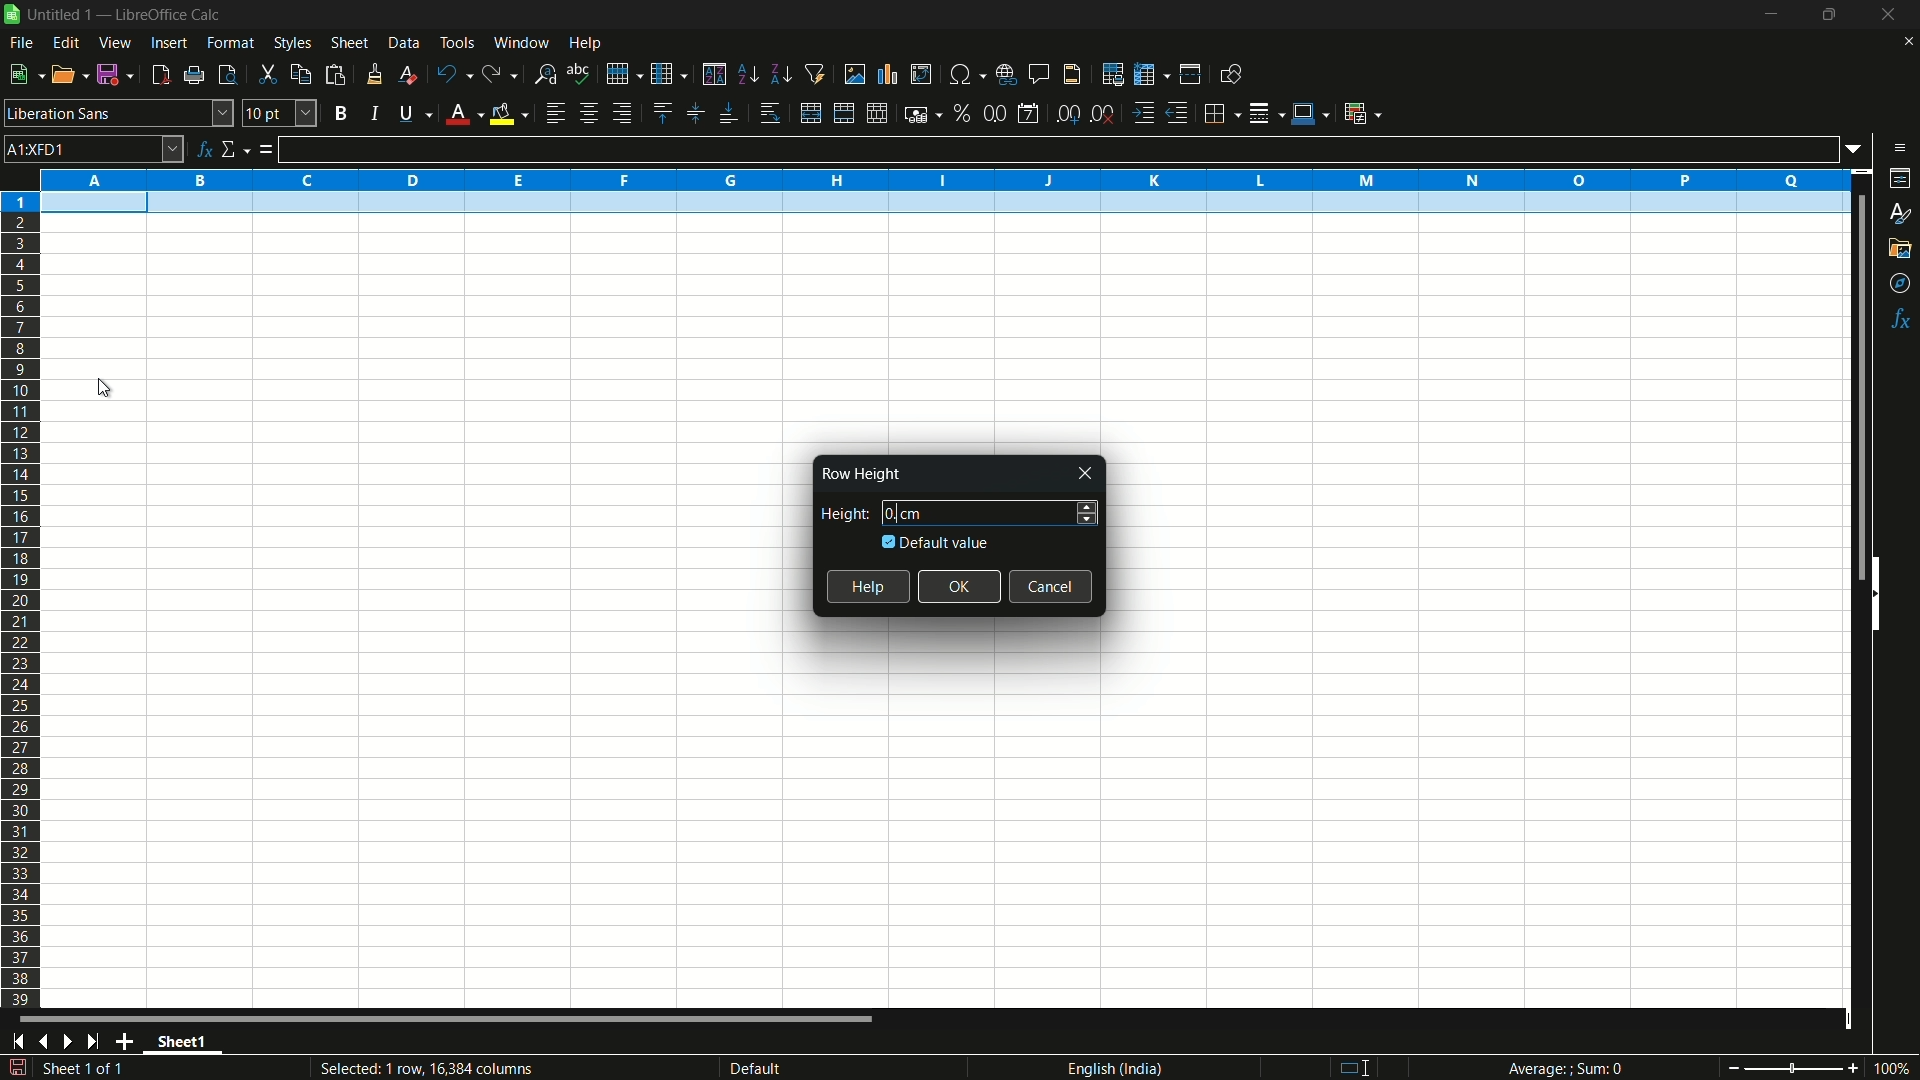 The height and width of the screenshot is (1080, 1920). I want to click on current zoom 100%, so click(1895, 1068).